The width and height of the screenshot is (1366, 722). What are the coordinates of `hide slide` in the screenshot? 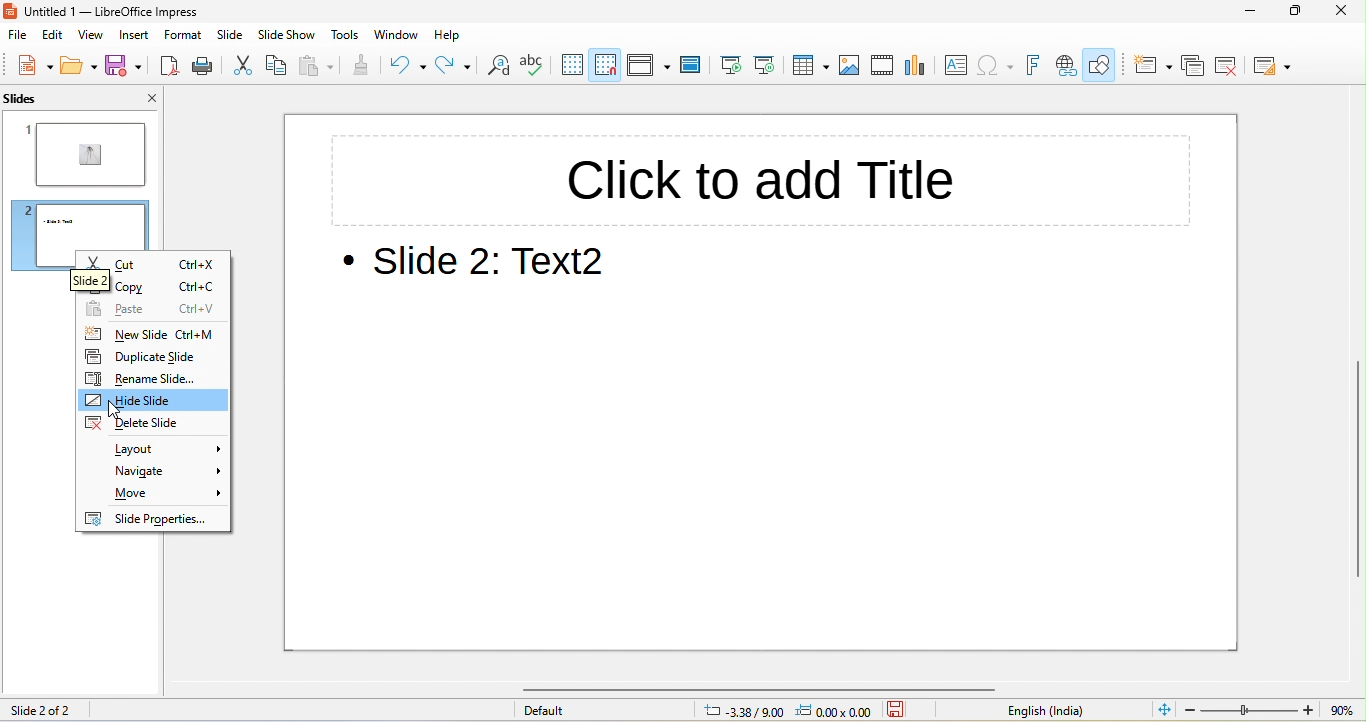 It's located at (152, 400).